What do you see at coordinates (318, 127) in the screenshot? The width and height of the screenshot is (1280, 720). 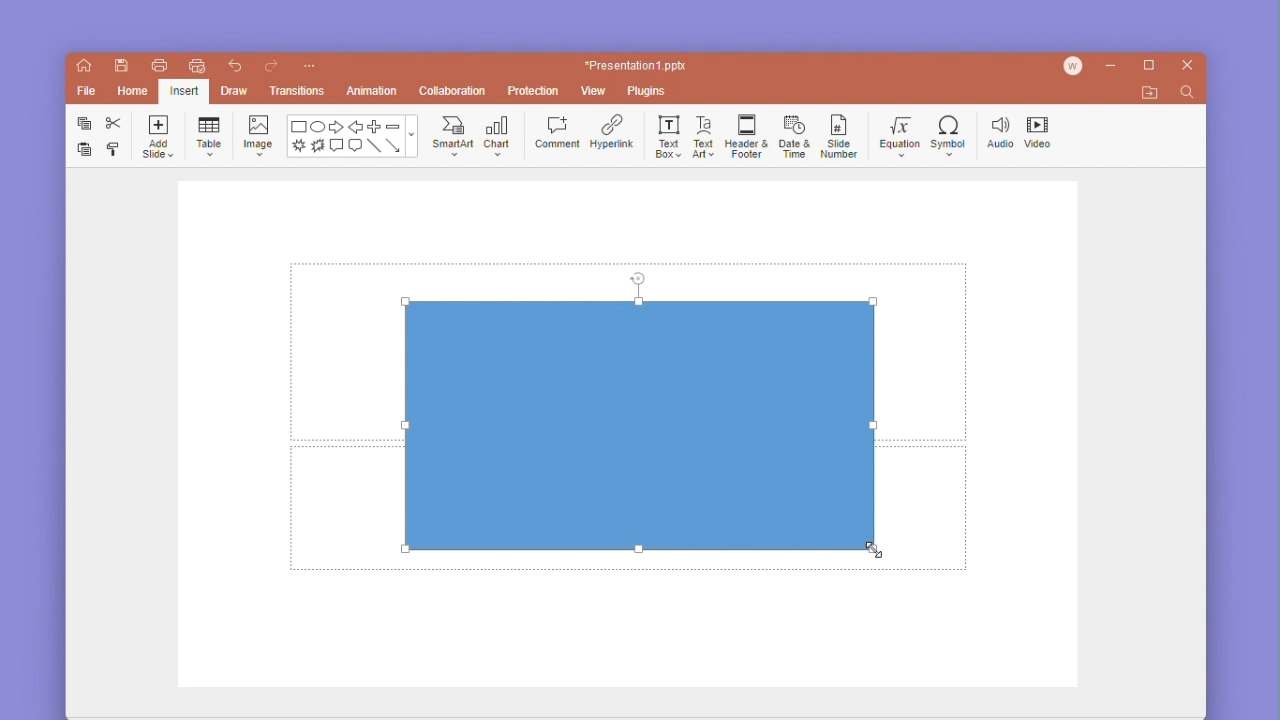 I see `ellipse` at bounding box center [318, 127].